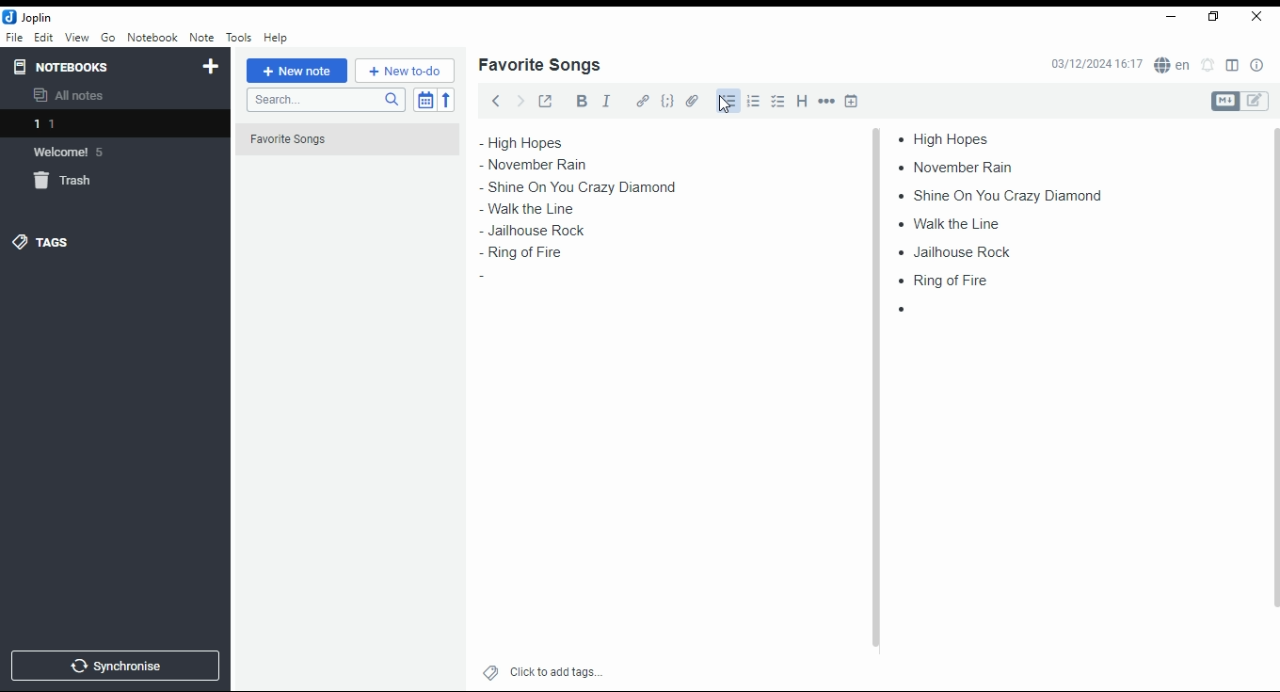  What do you see at coordinates (41, 241) in the screenshot?
I see `tags` at bounding box center [41, 241].